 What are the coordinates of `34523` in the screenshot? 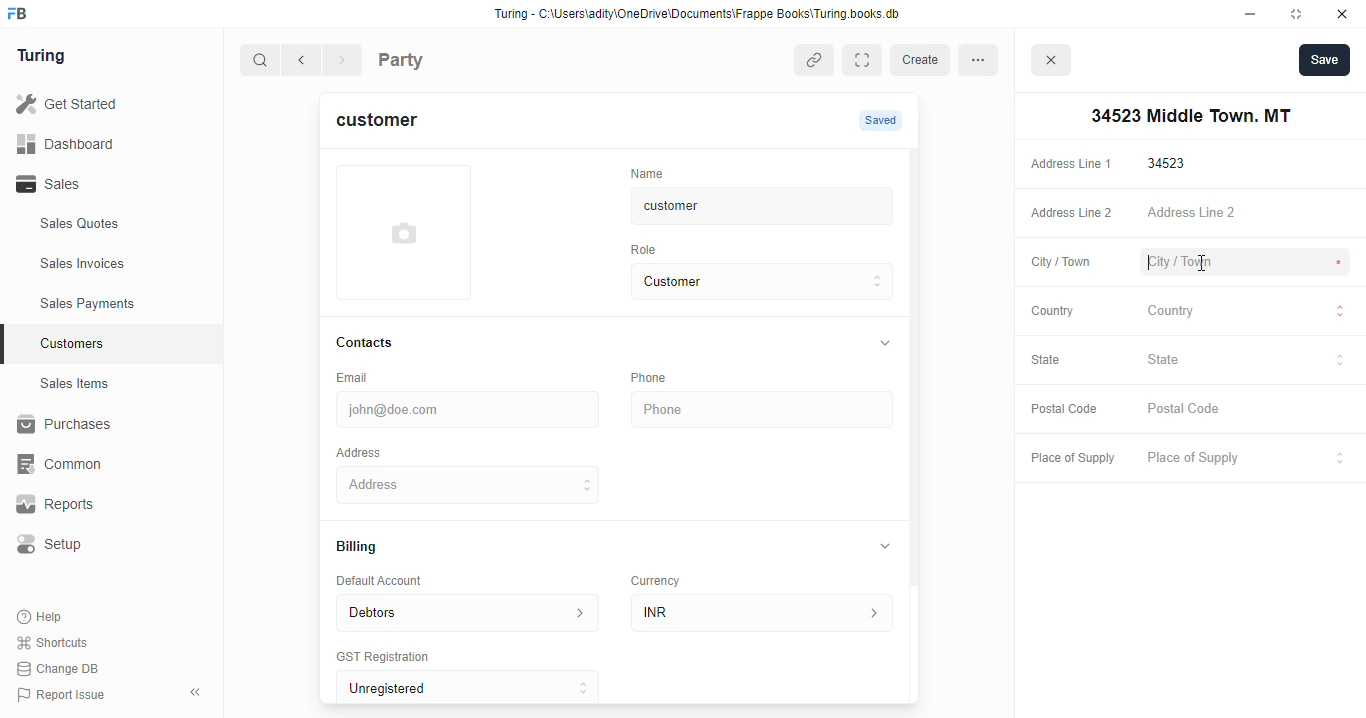 It's located at (1249, 163).